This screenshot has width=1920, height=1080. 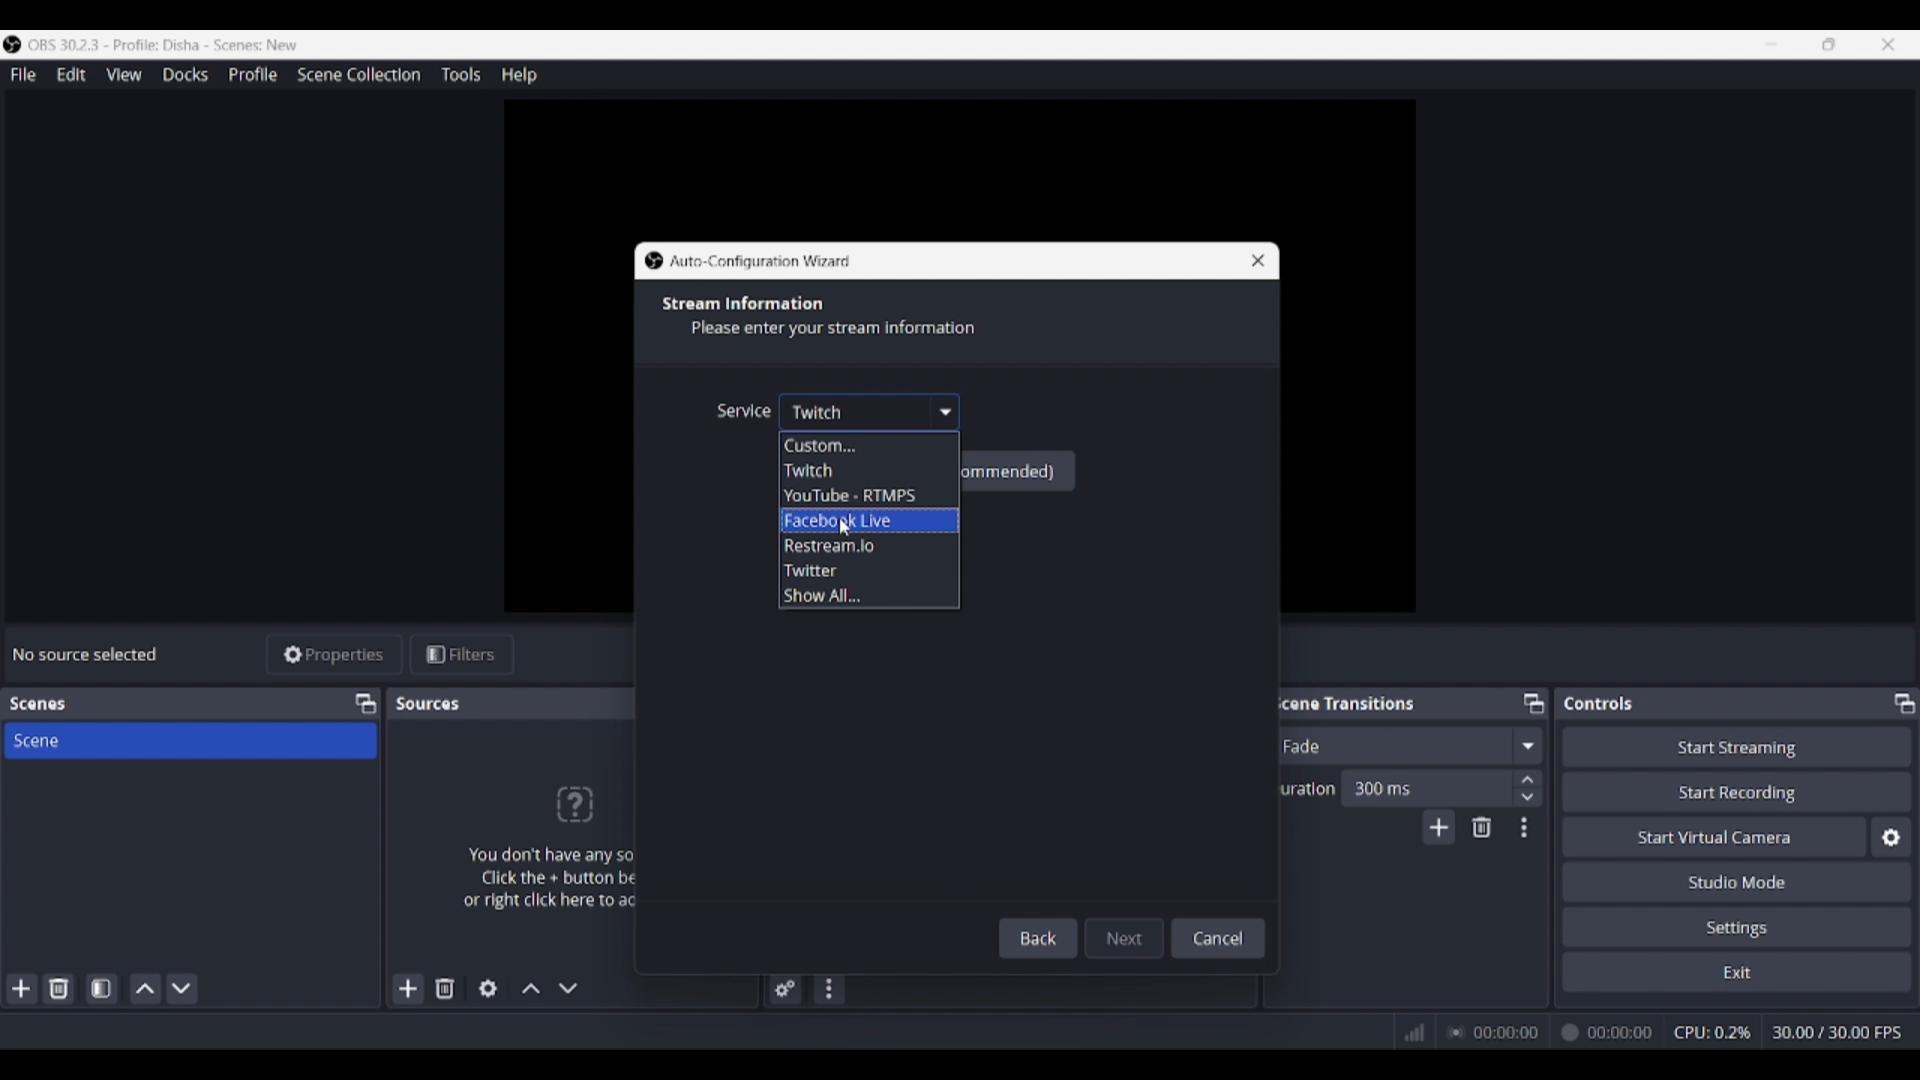 I want to click on View menu, so click(x=124, y=74).